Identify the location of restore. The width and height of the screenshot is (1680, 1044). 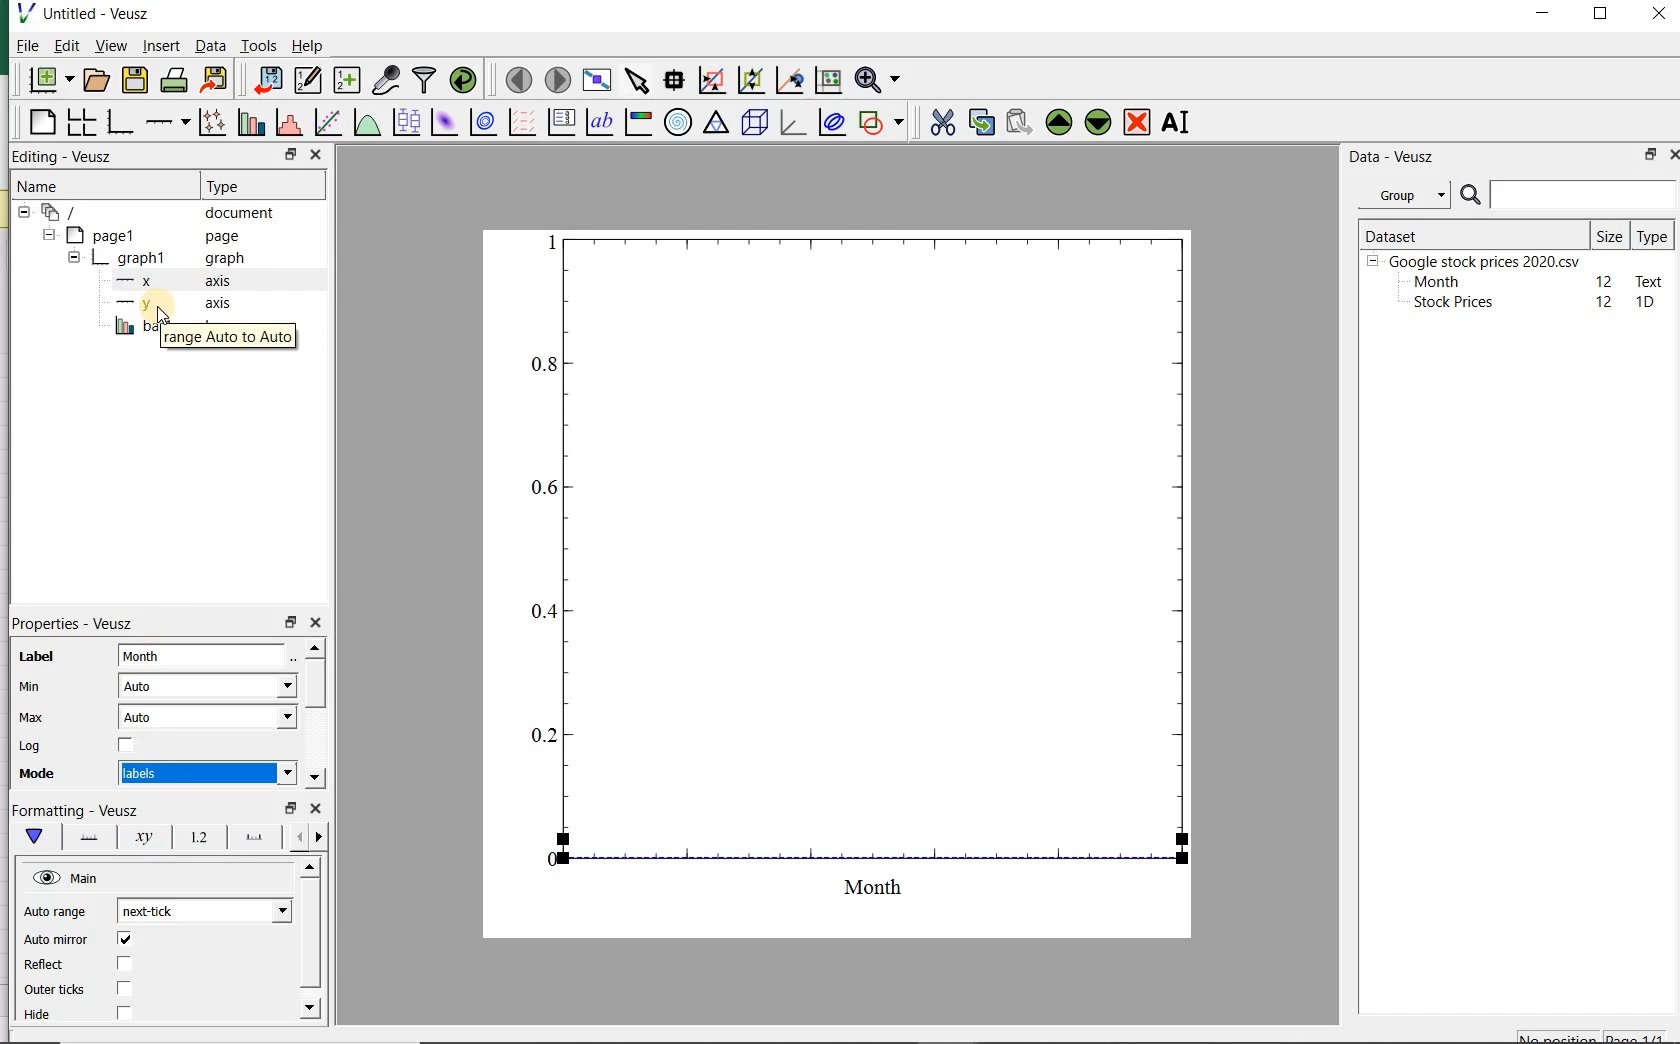
(290, 808).